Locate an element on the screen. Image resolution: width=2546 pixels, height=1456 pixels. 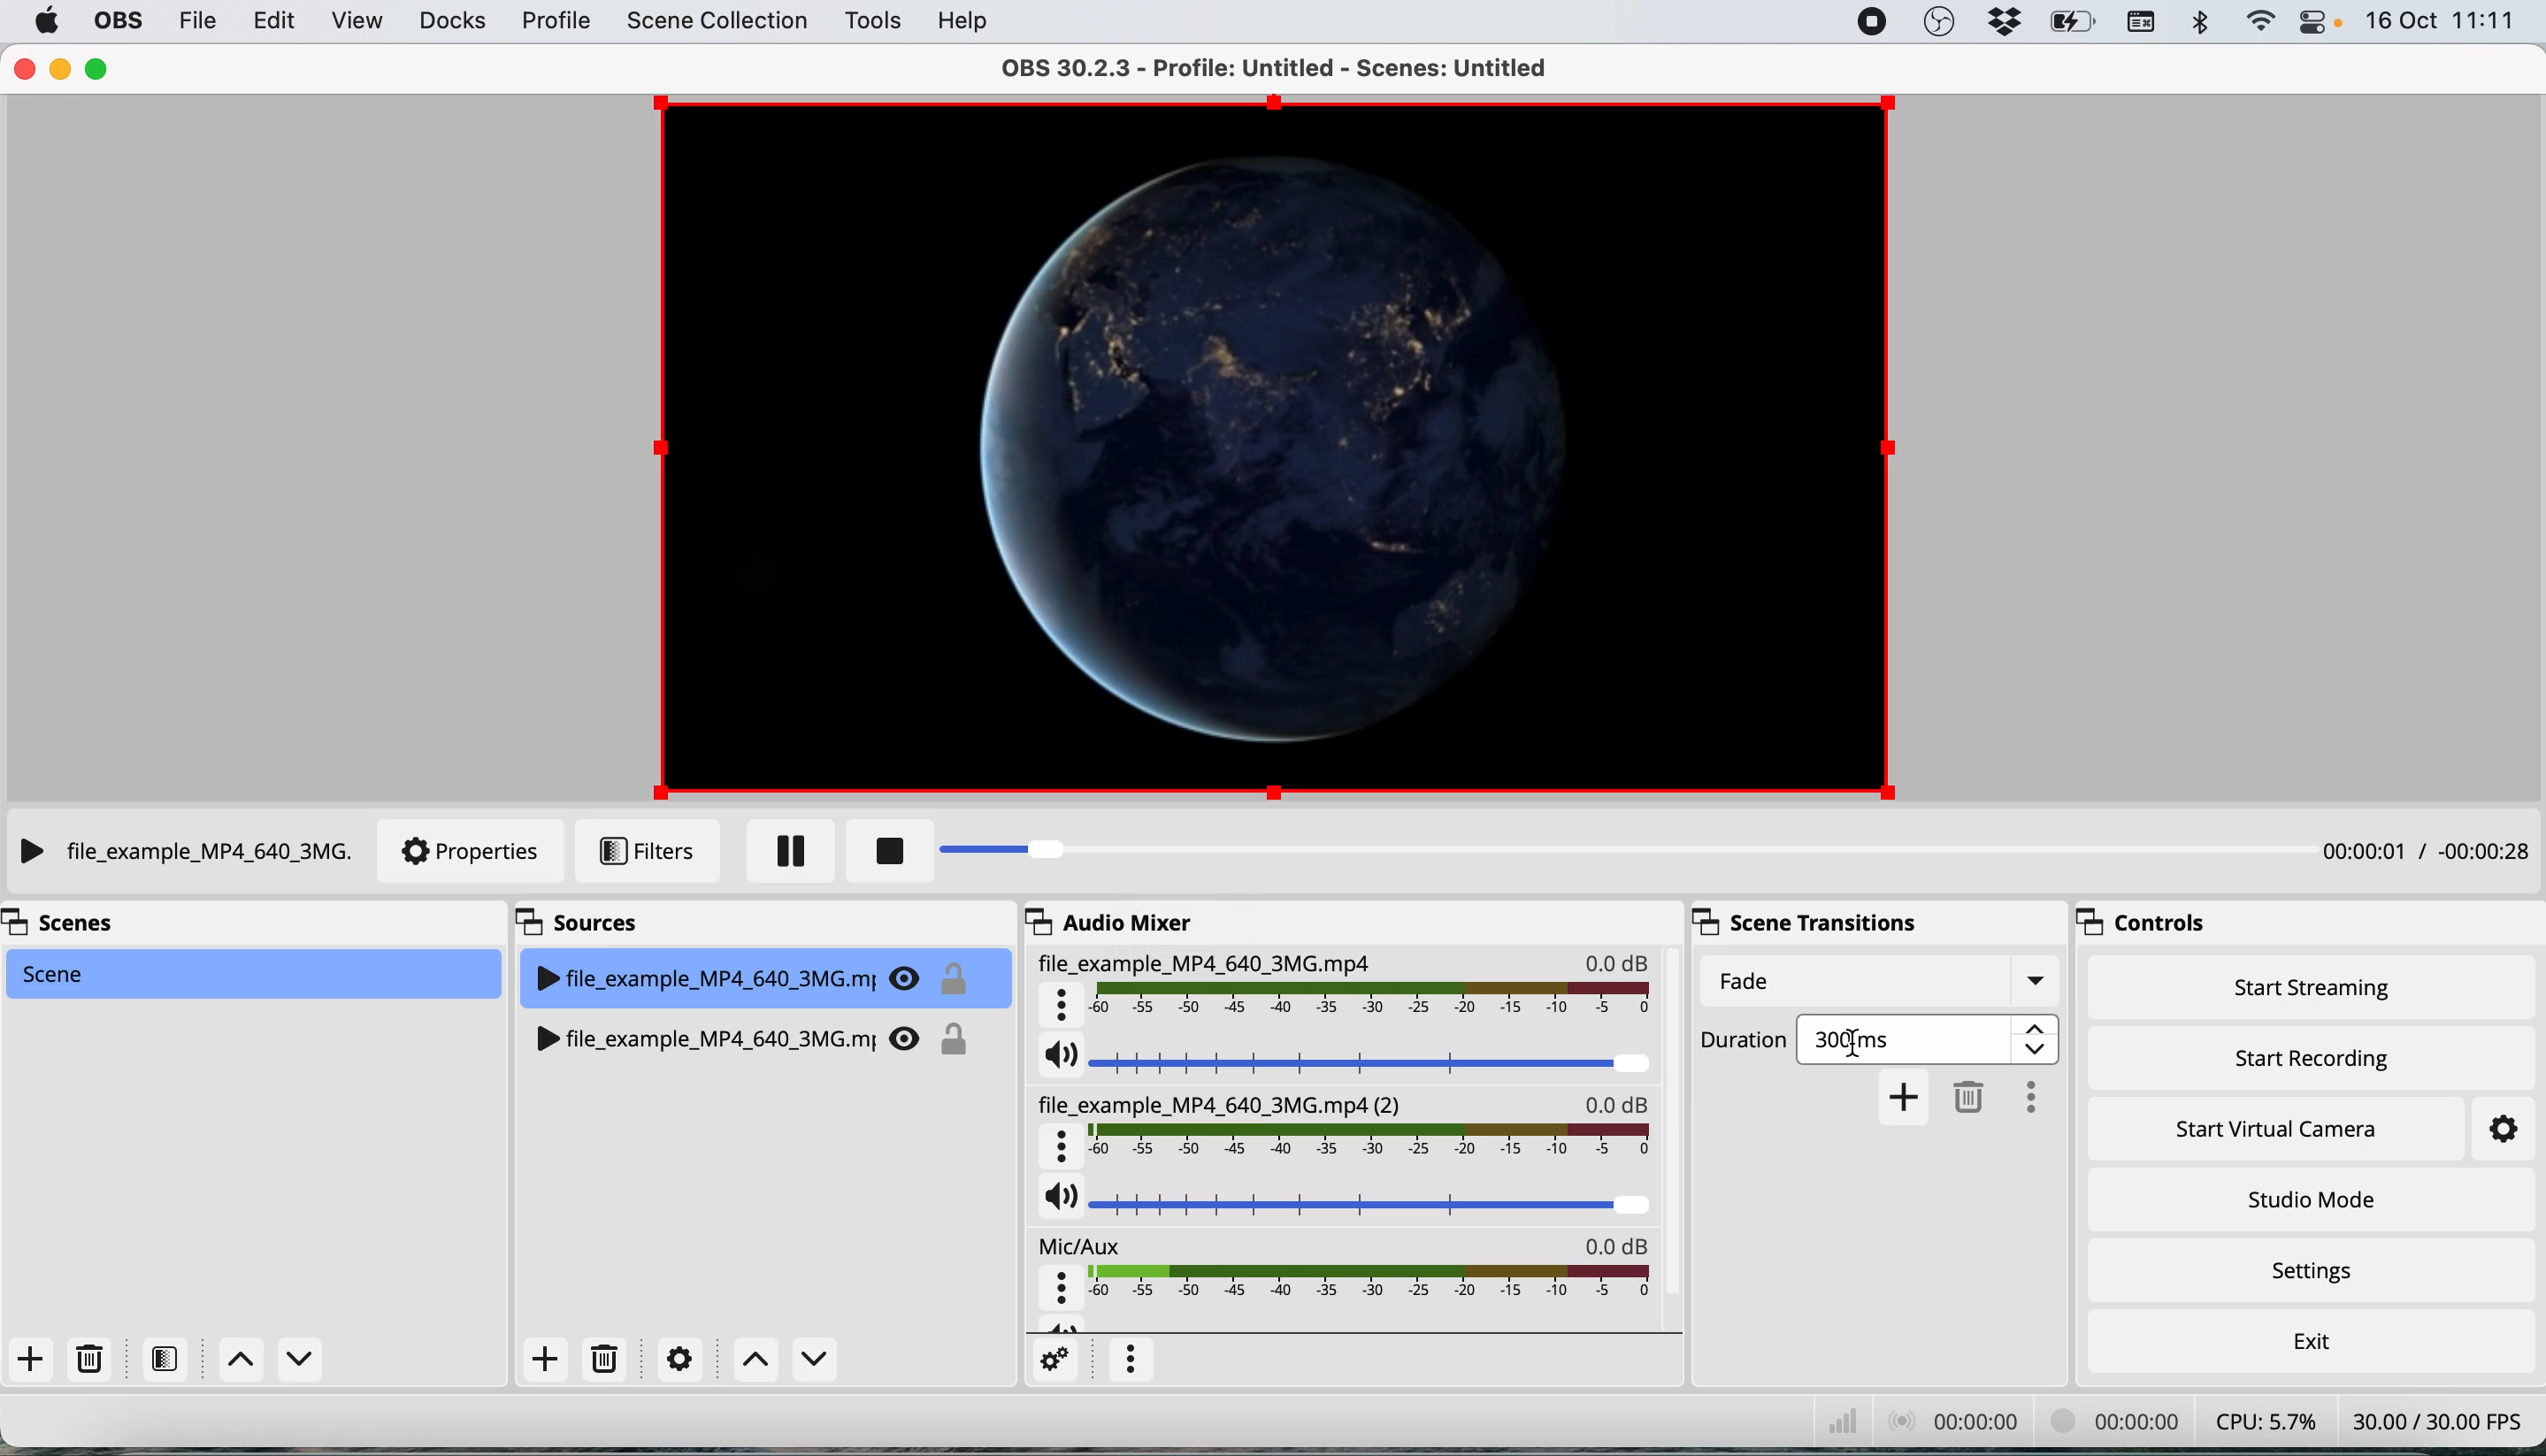
wifi is located at coordinates (2265, 22).